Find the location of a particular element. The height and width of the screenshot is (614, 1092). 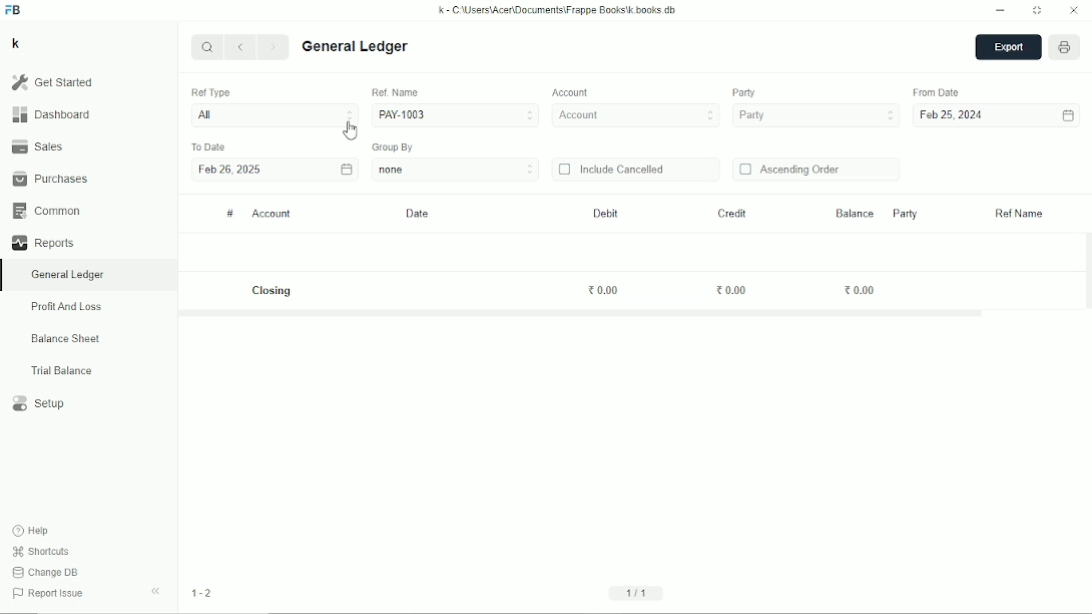

0.00 is located at coordinates (732, 291).